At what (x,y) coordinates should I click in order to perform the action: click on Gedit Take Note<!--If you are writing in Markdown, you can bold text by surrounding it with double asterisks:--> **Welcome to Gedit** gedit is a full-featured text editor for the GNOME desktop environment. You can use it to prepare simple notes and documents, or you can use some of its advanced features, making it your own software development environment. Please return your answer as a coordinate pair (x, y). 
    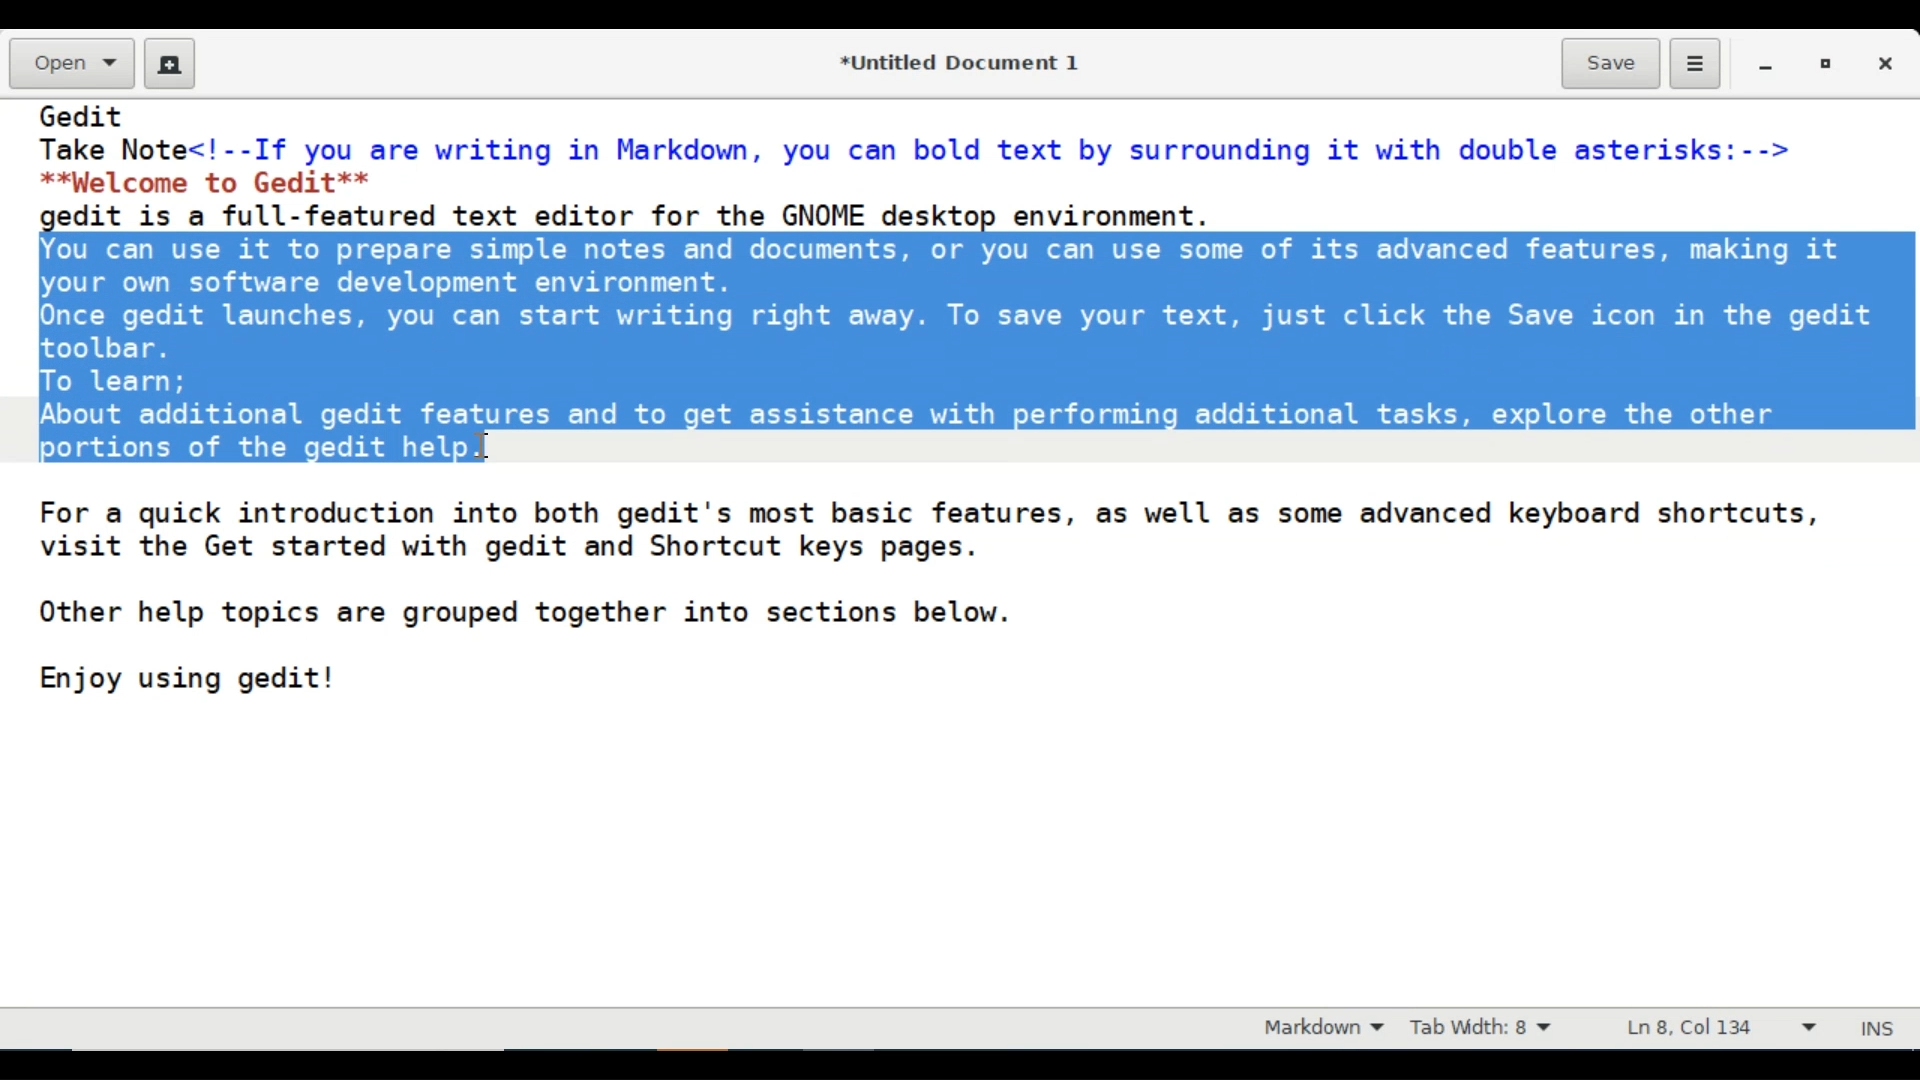
    Looking at the image, I should click on (959, 552).